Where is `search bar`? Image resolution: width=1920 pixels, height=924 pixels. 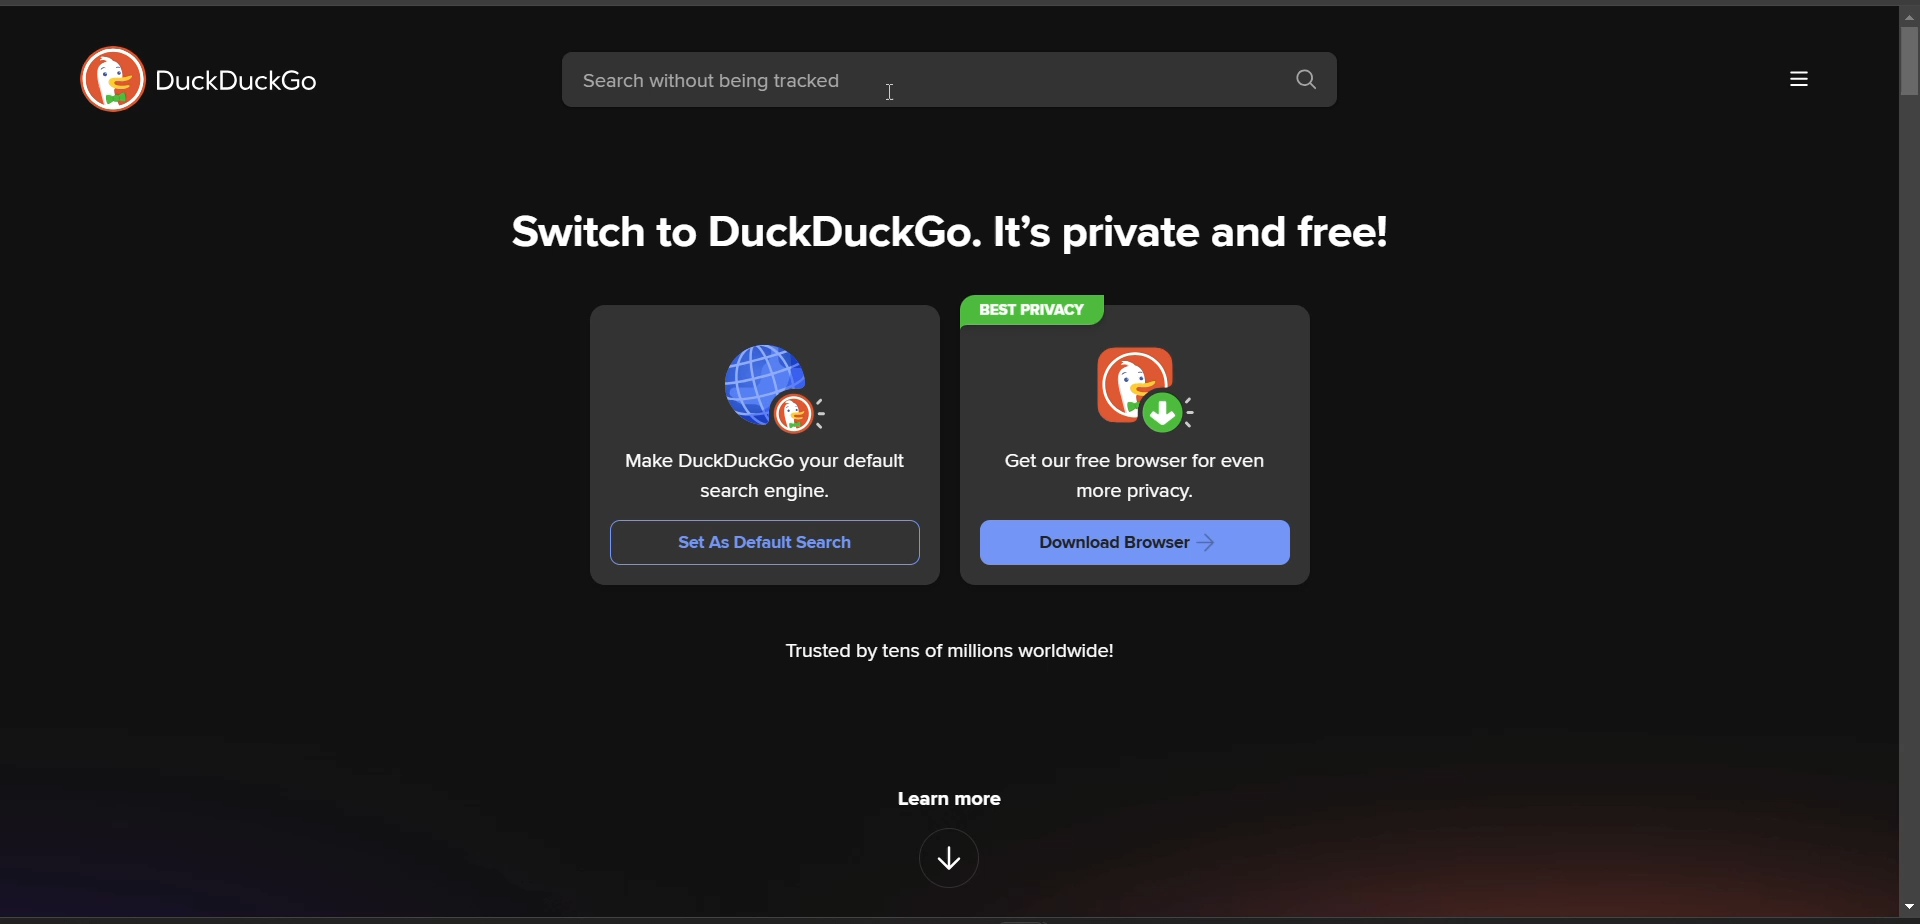
search bar is located at coordinates (921, 79).